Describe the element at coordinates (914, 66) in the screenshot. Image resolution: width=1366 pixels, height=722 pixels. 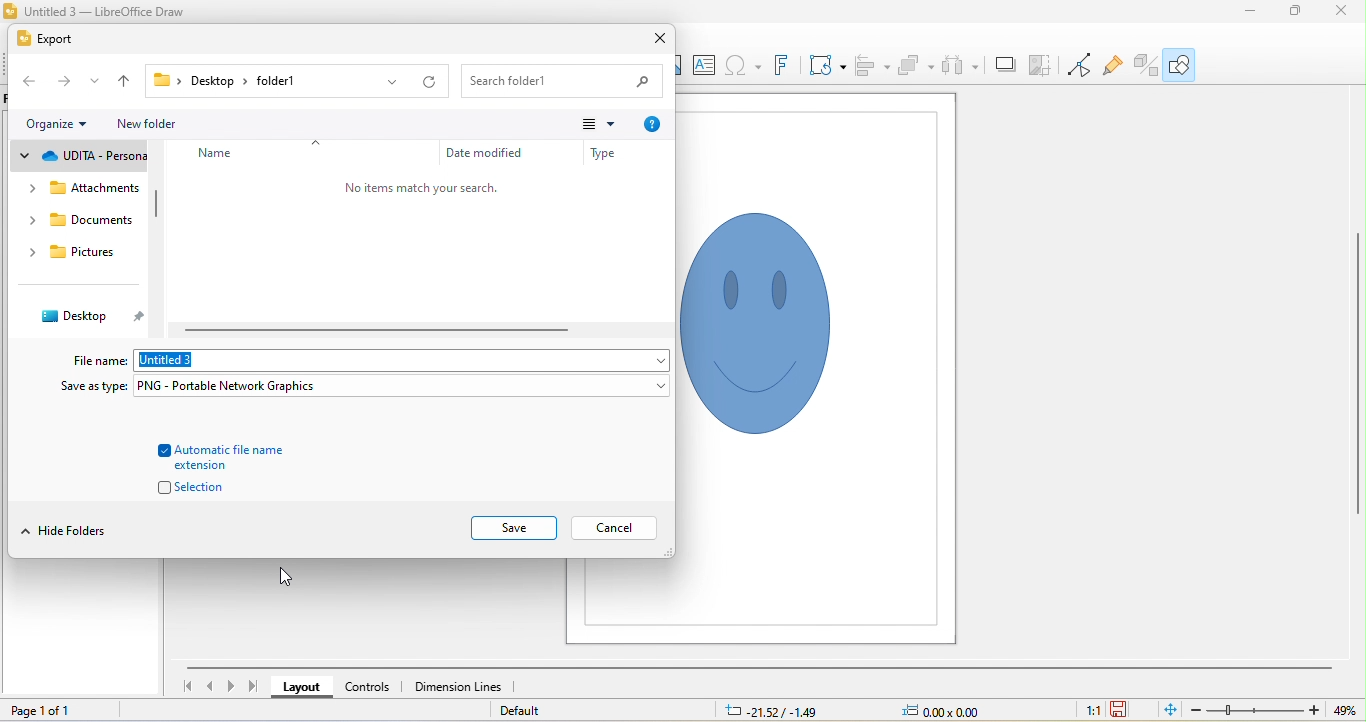
I see `arrange` at that location.